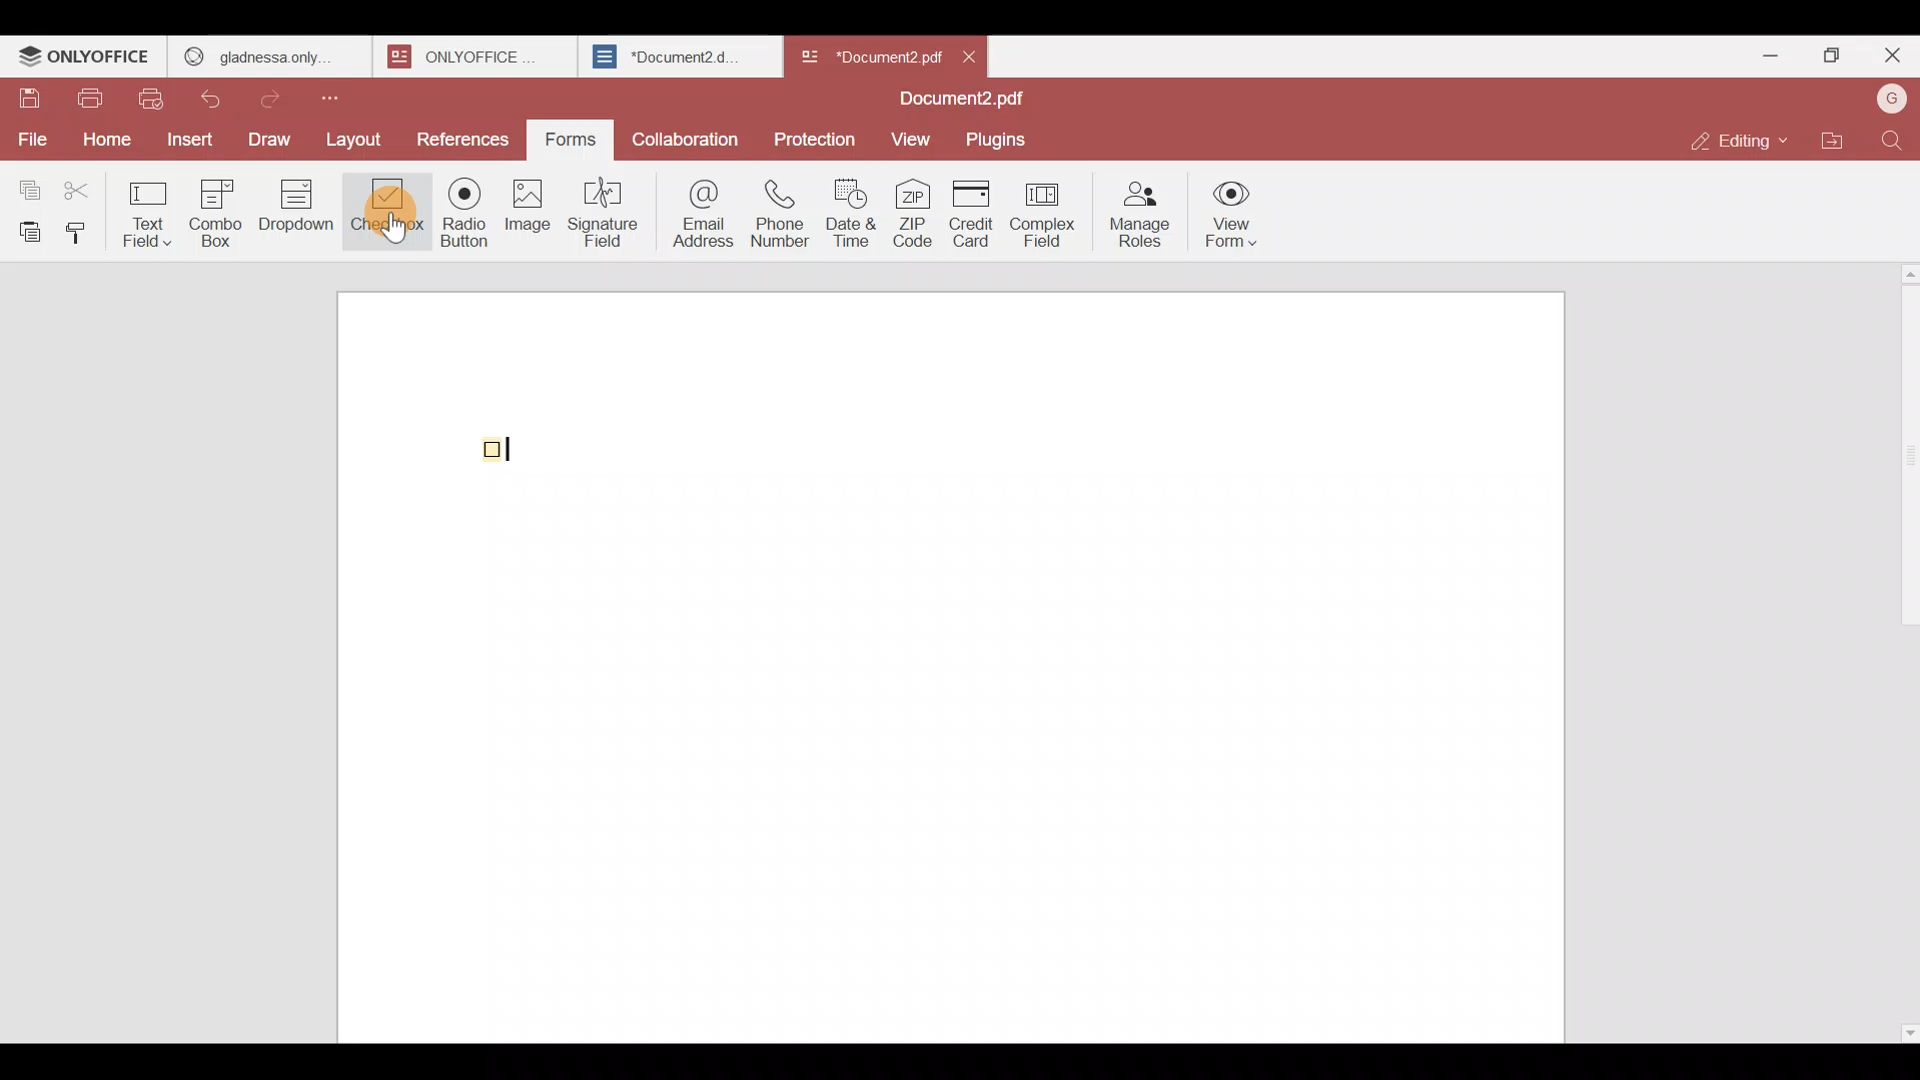 Image resolution: width=1920 pixels, height=1080 pixels. What do you see at coordinates (94, 100) in the screenshot?
I see `Print file` at bounding box center [94, 100].